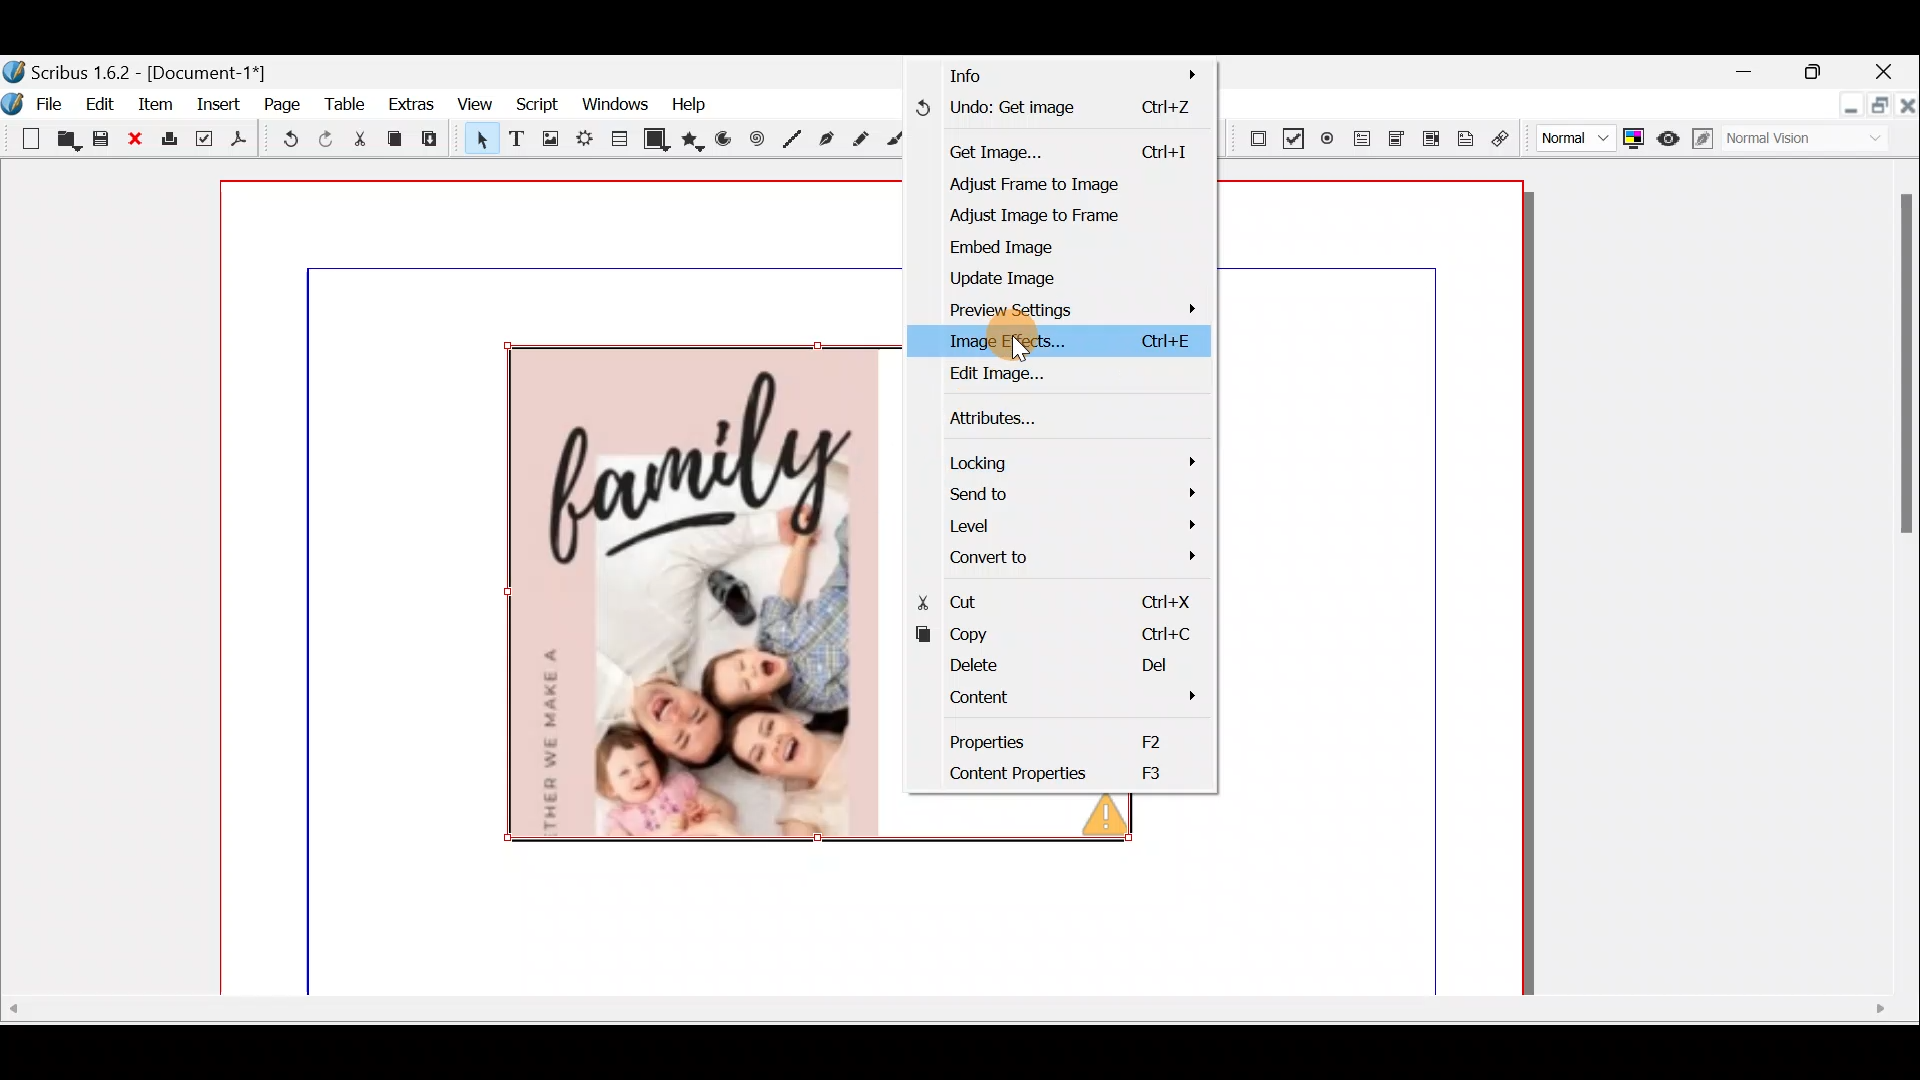  What do you see at coordinates (1571, 135) in the screenshot?
I see `Select image preview quality` at bounding box center [1571, 135].